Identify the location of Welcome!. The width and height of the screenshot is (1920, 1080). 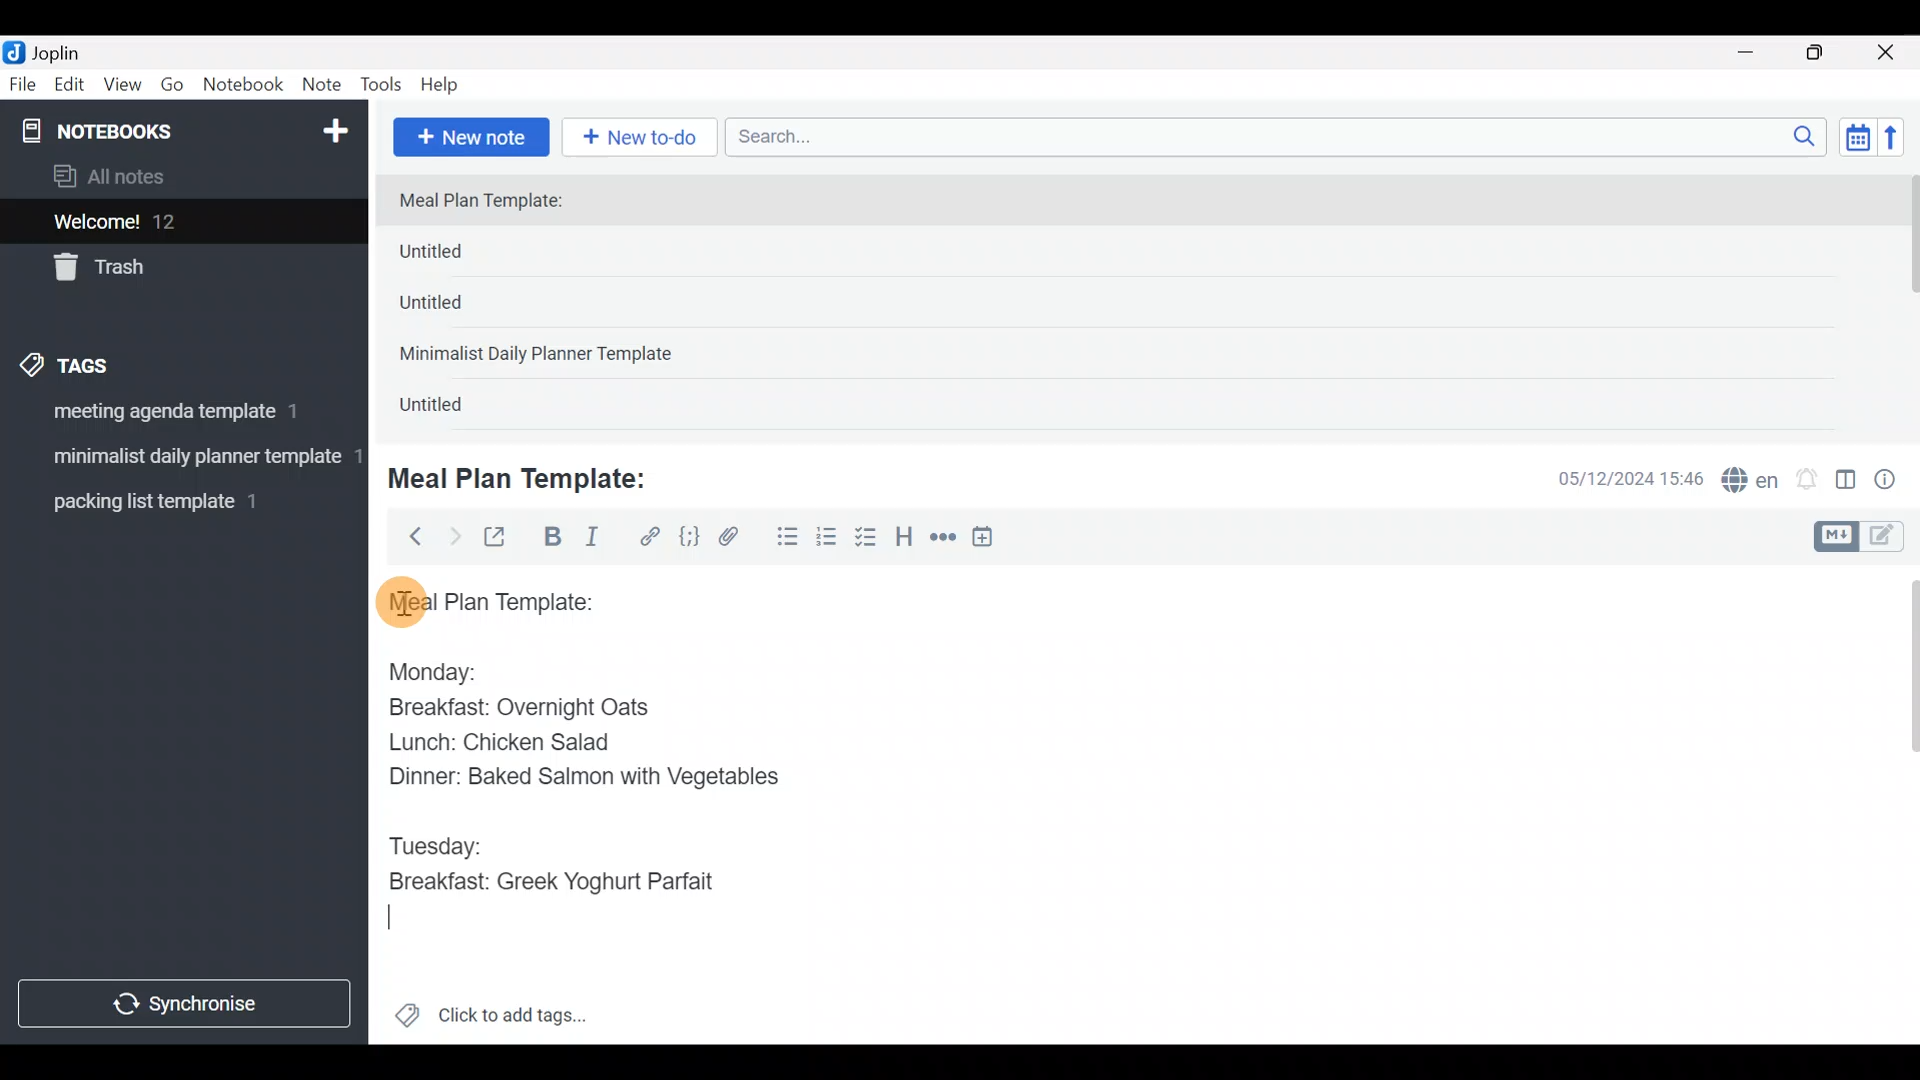
(181, 223).